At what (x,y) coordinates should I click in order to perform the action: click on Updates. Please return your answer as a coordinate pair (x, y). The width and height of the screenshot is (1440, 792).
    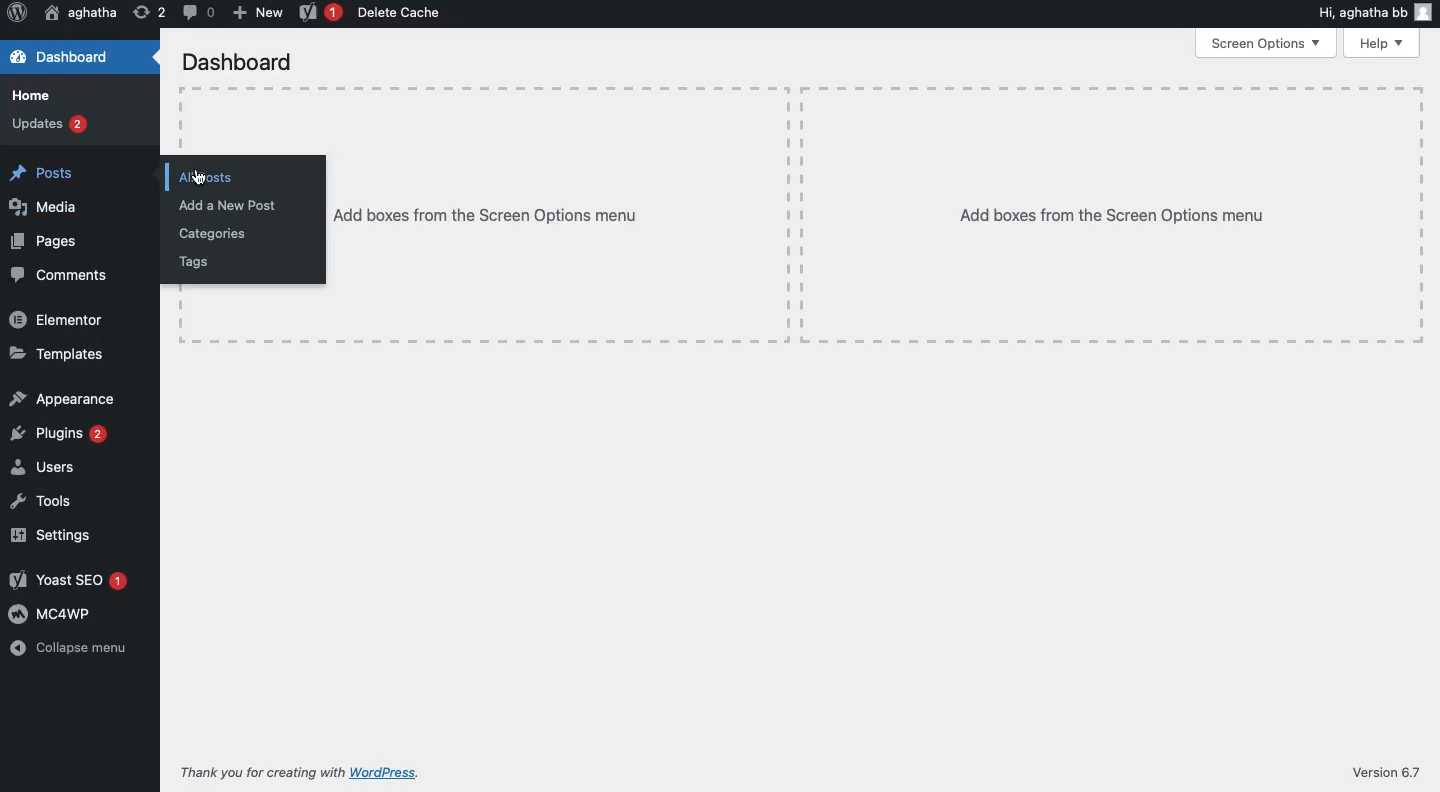
    Looking at the image, I should click on (50, 125).